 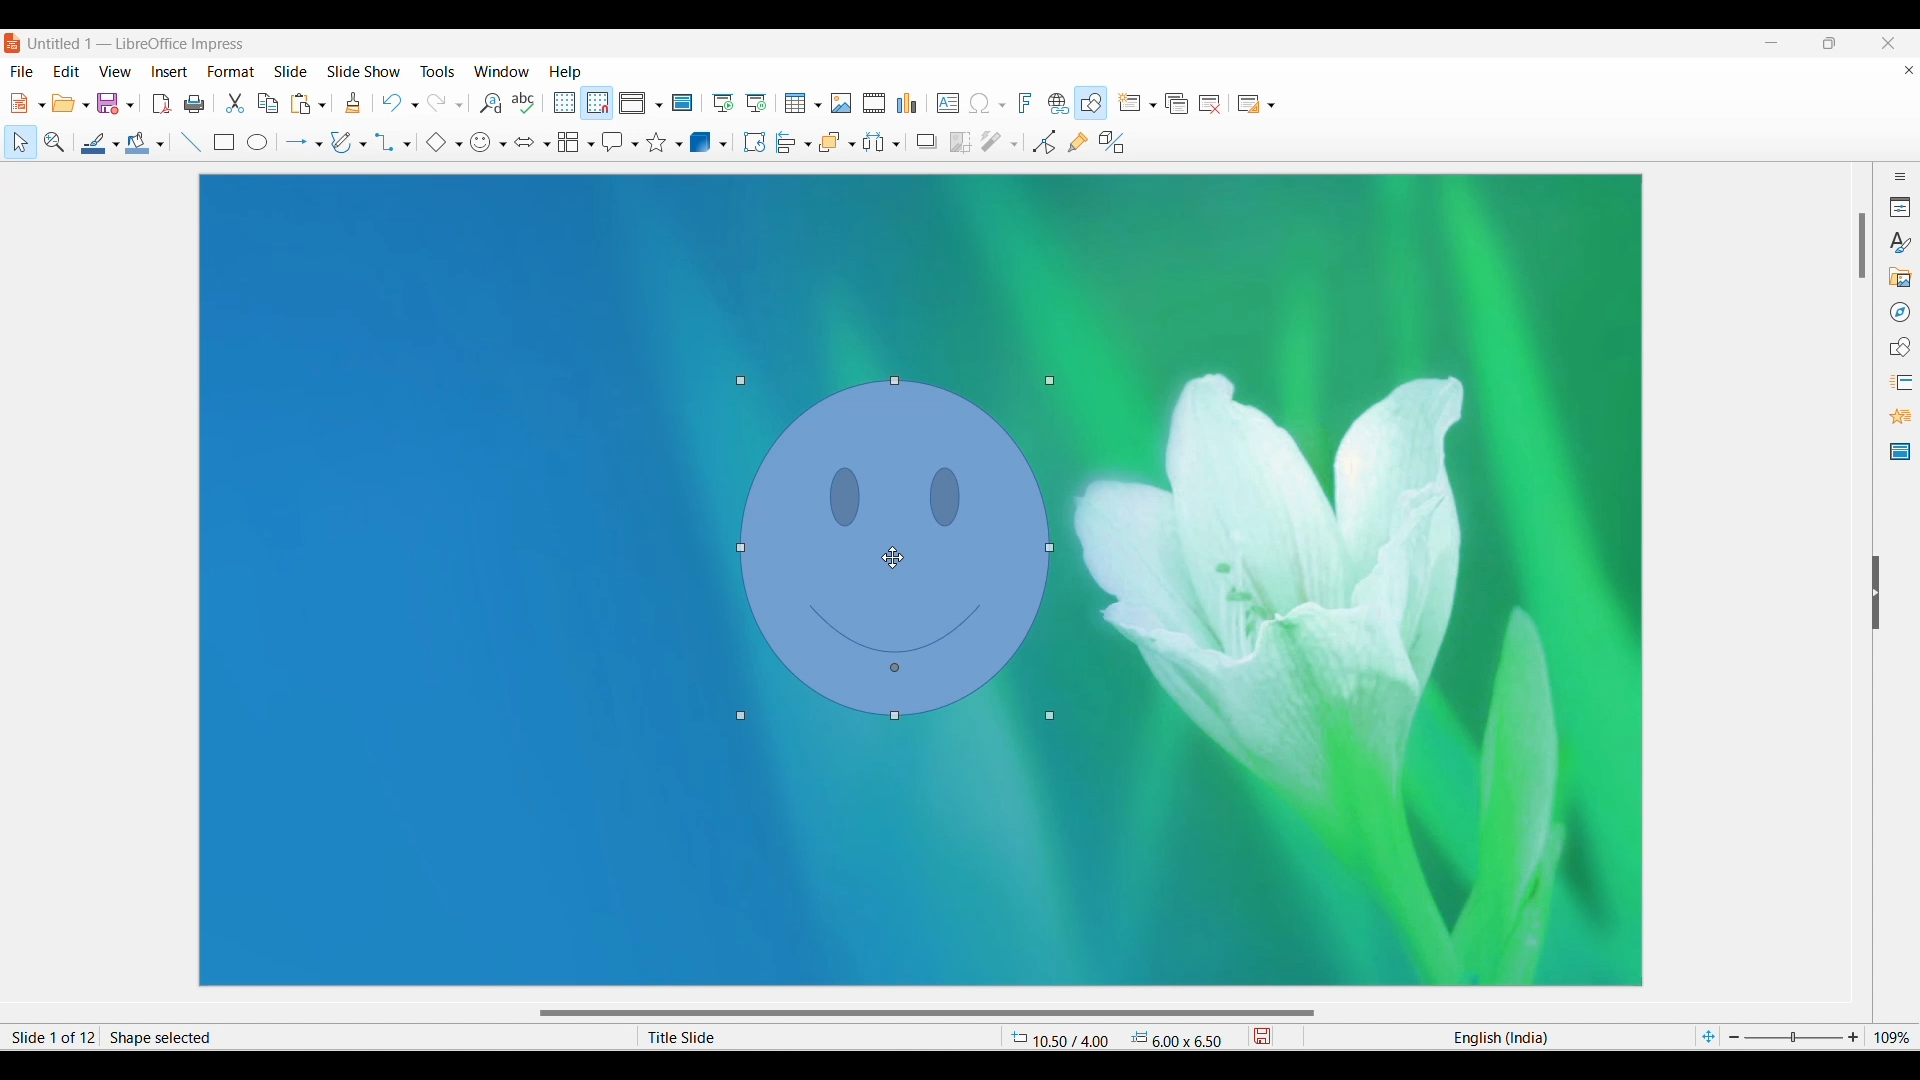 I want to click on Fill color selected, so click(x=138, y=143).